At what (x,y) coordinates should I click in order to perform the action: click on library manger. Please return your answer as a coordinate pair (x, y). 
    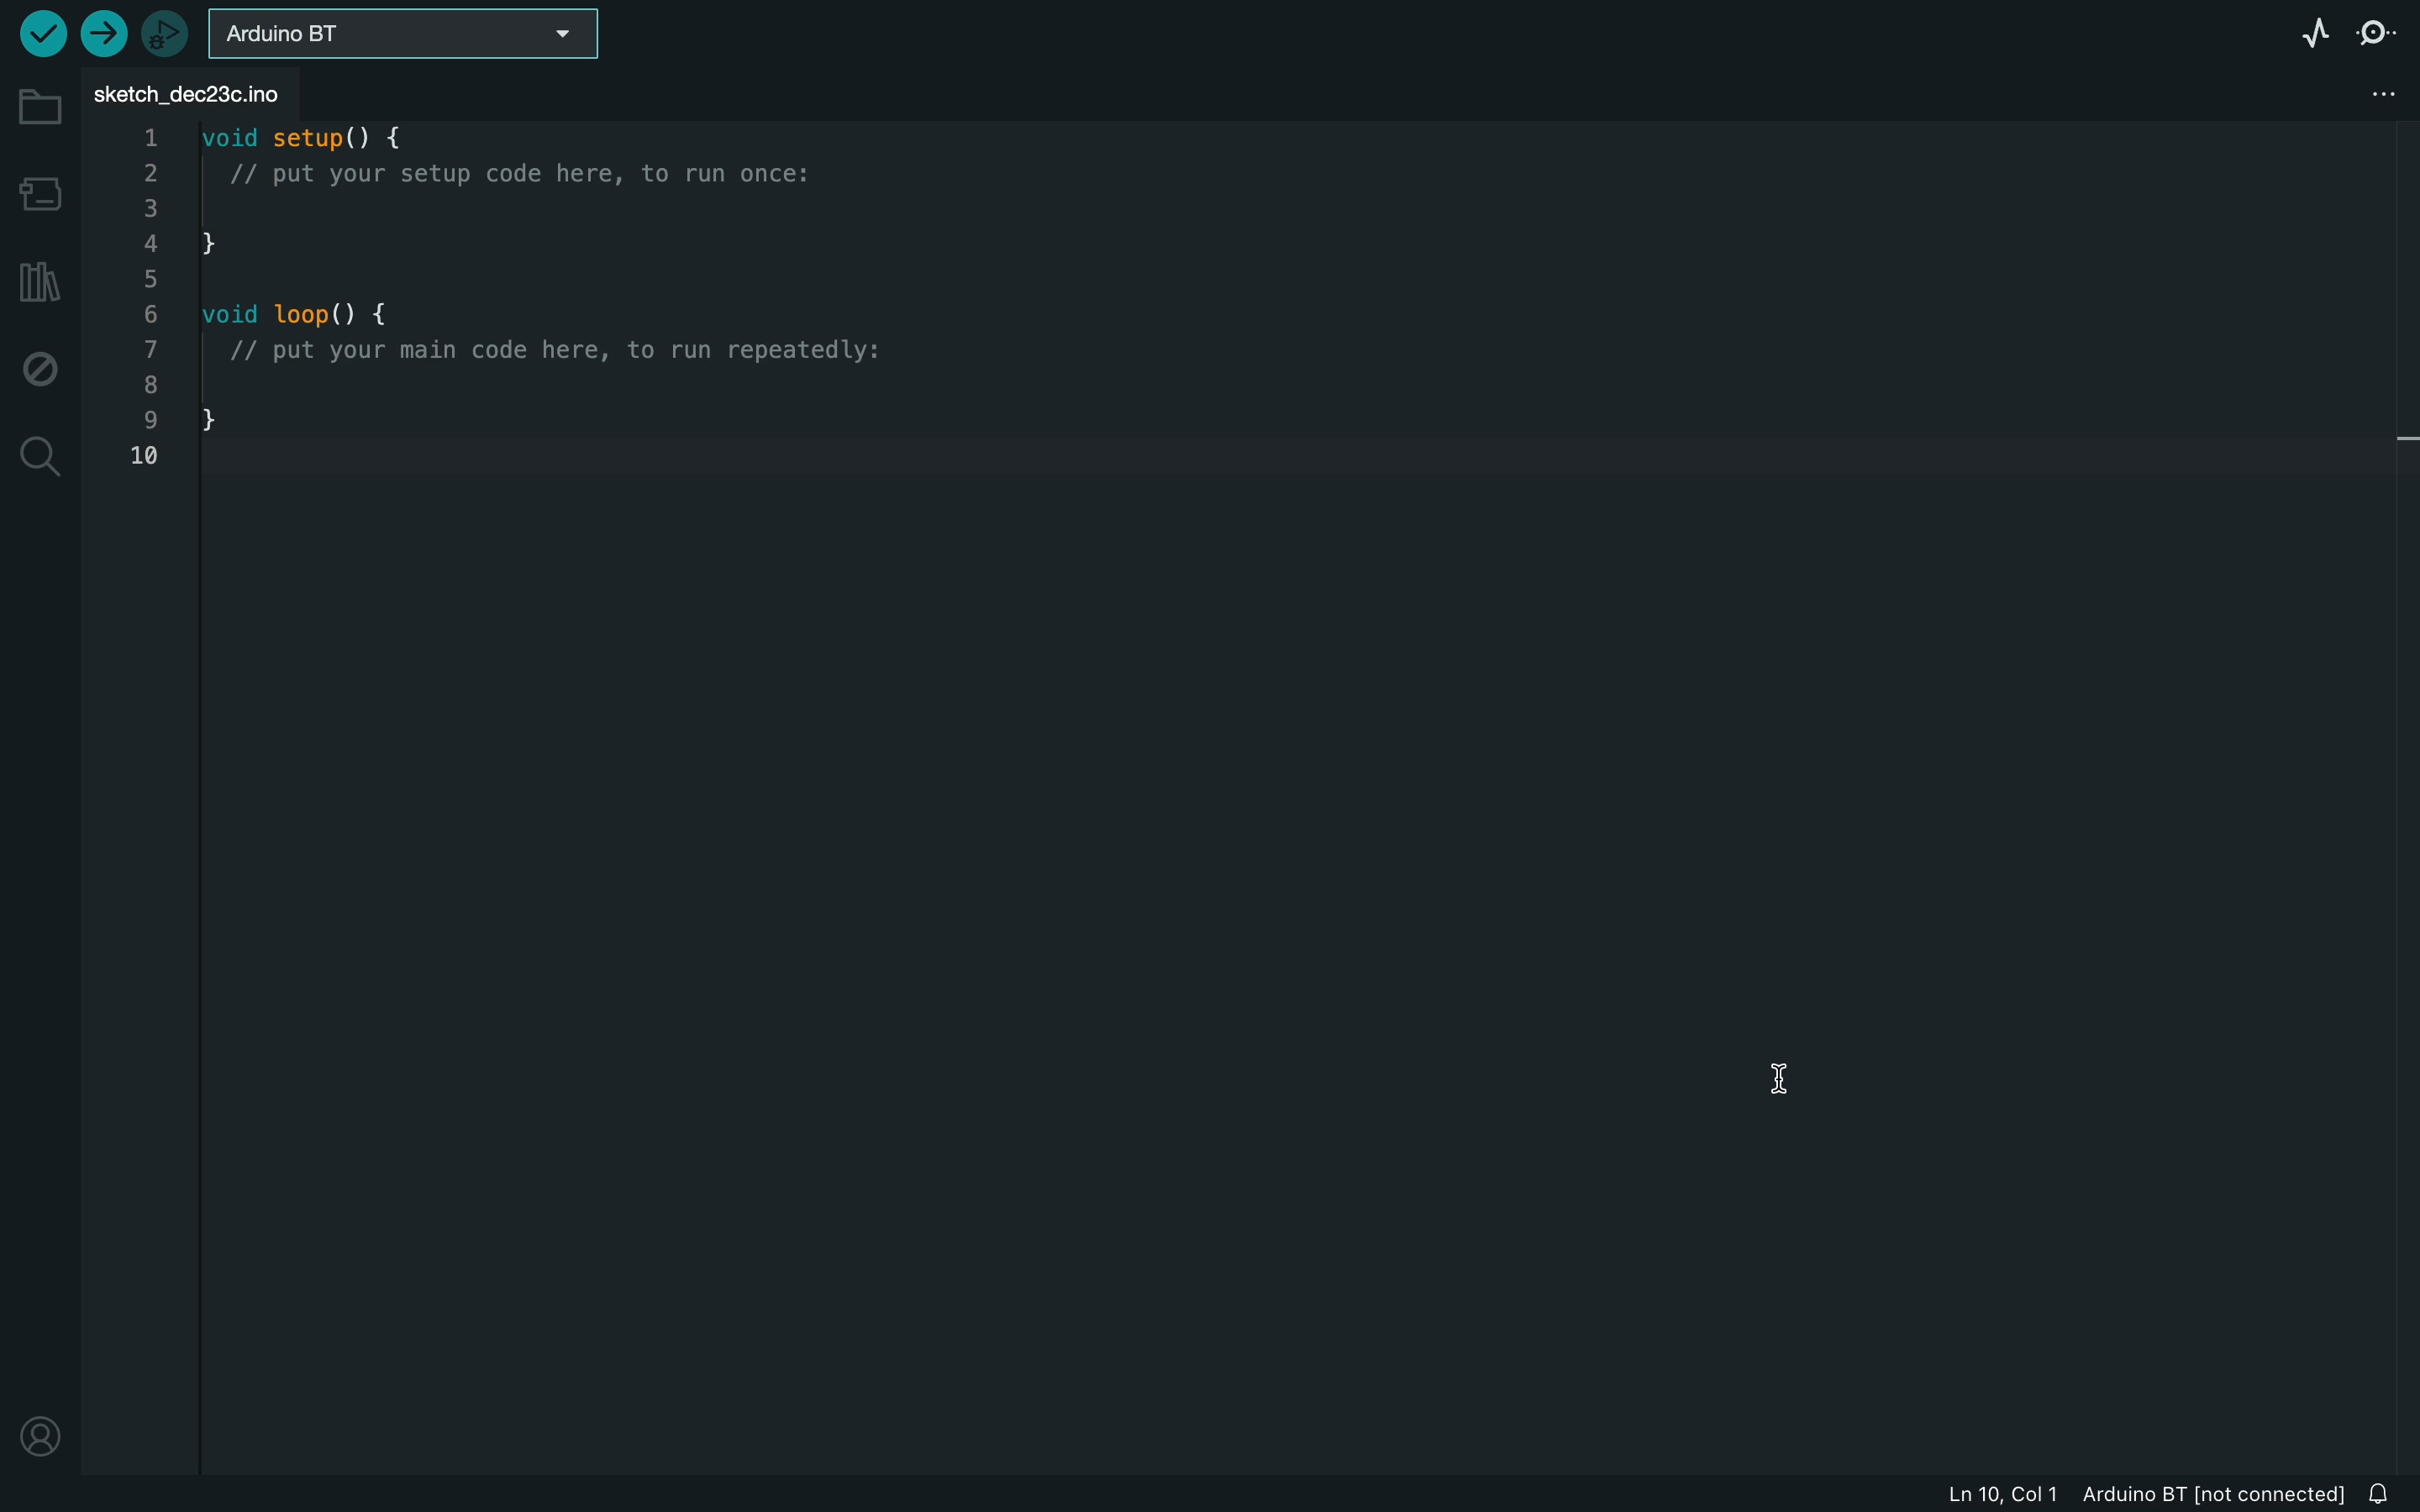
    Looking at the image, I should click on (41, 279).